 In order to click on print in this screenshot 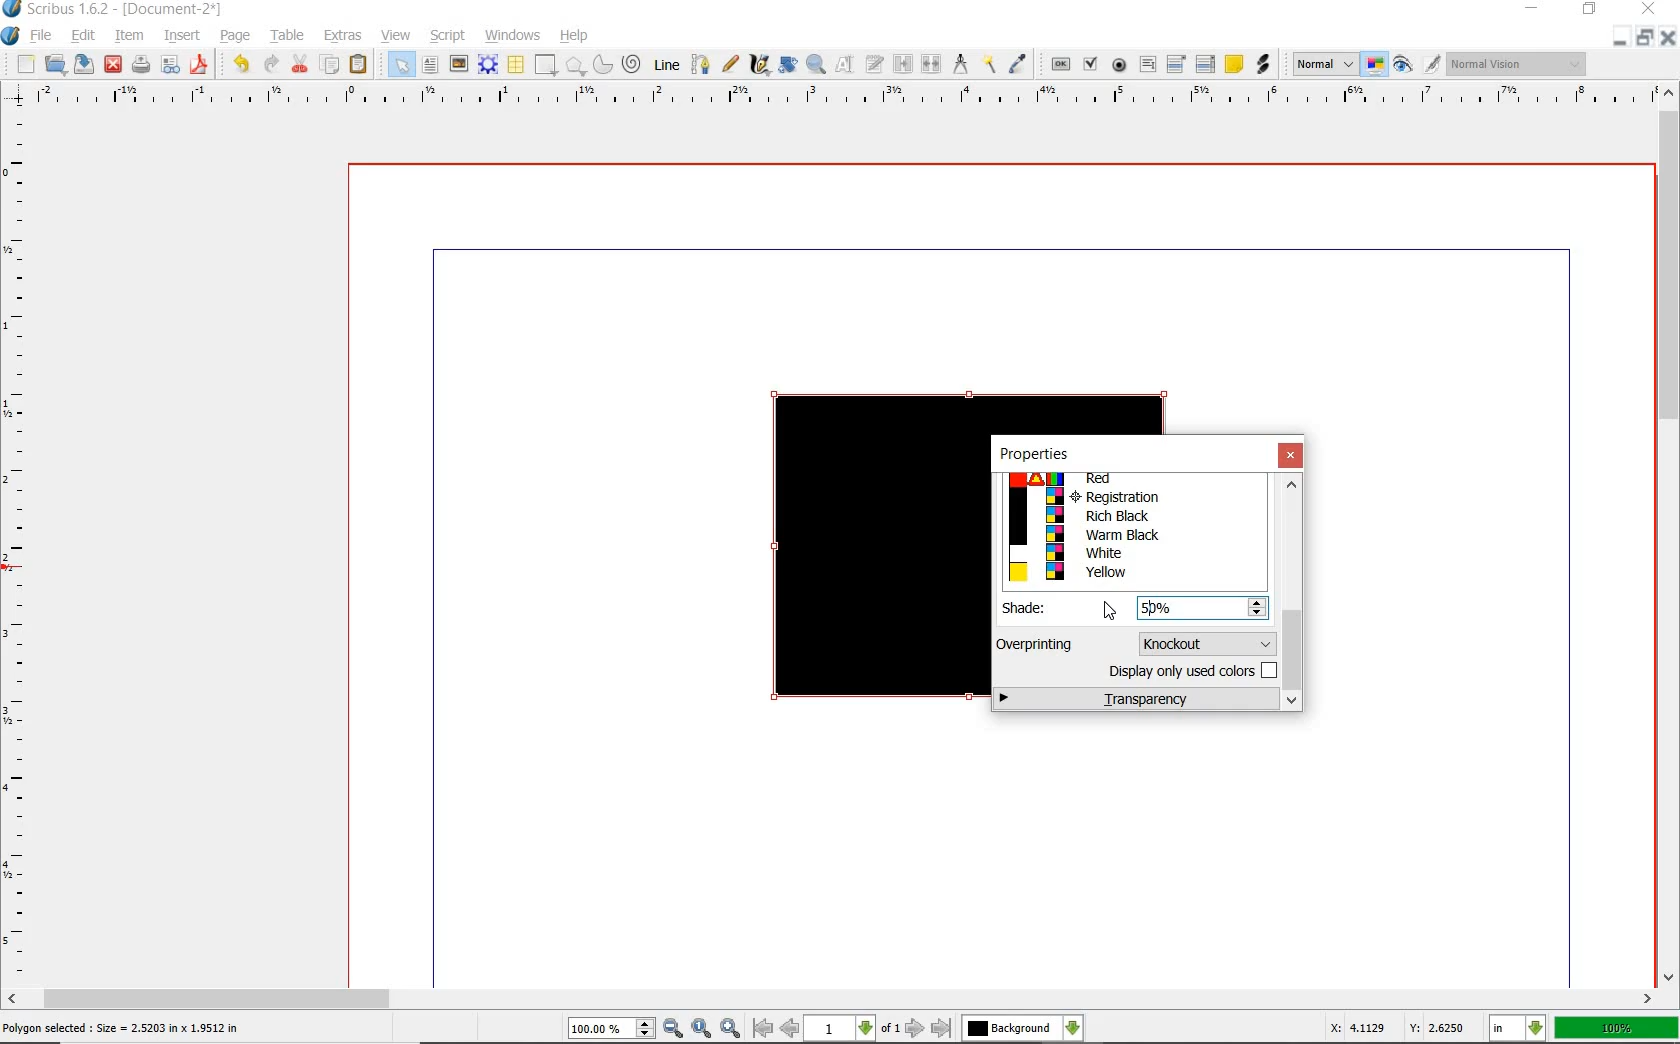, I will do `click(143, 67)`.